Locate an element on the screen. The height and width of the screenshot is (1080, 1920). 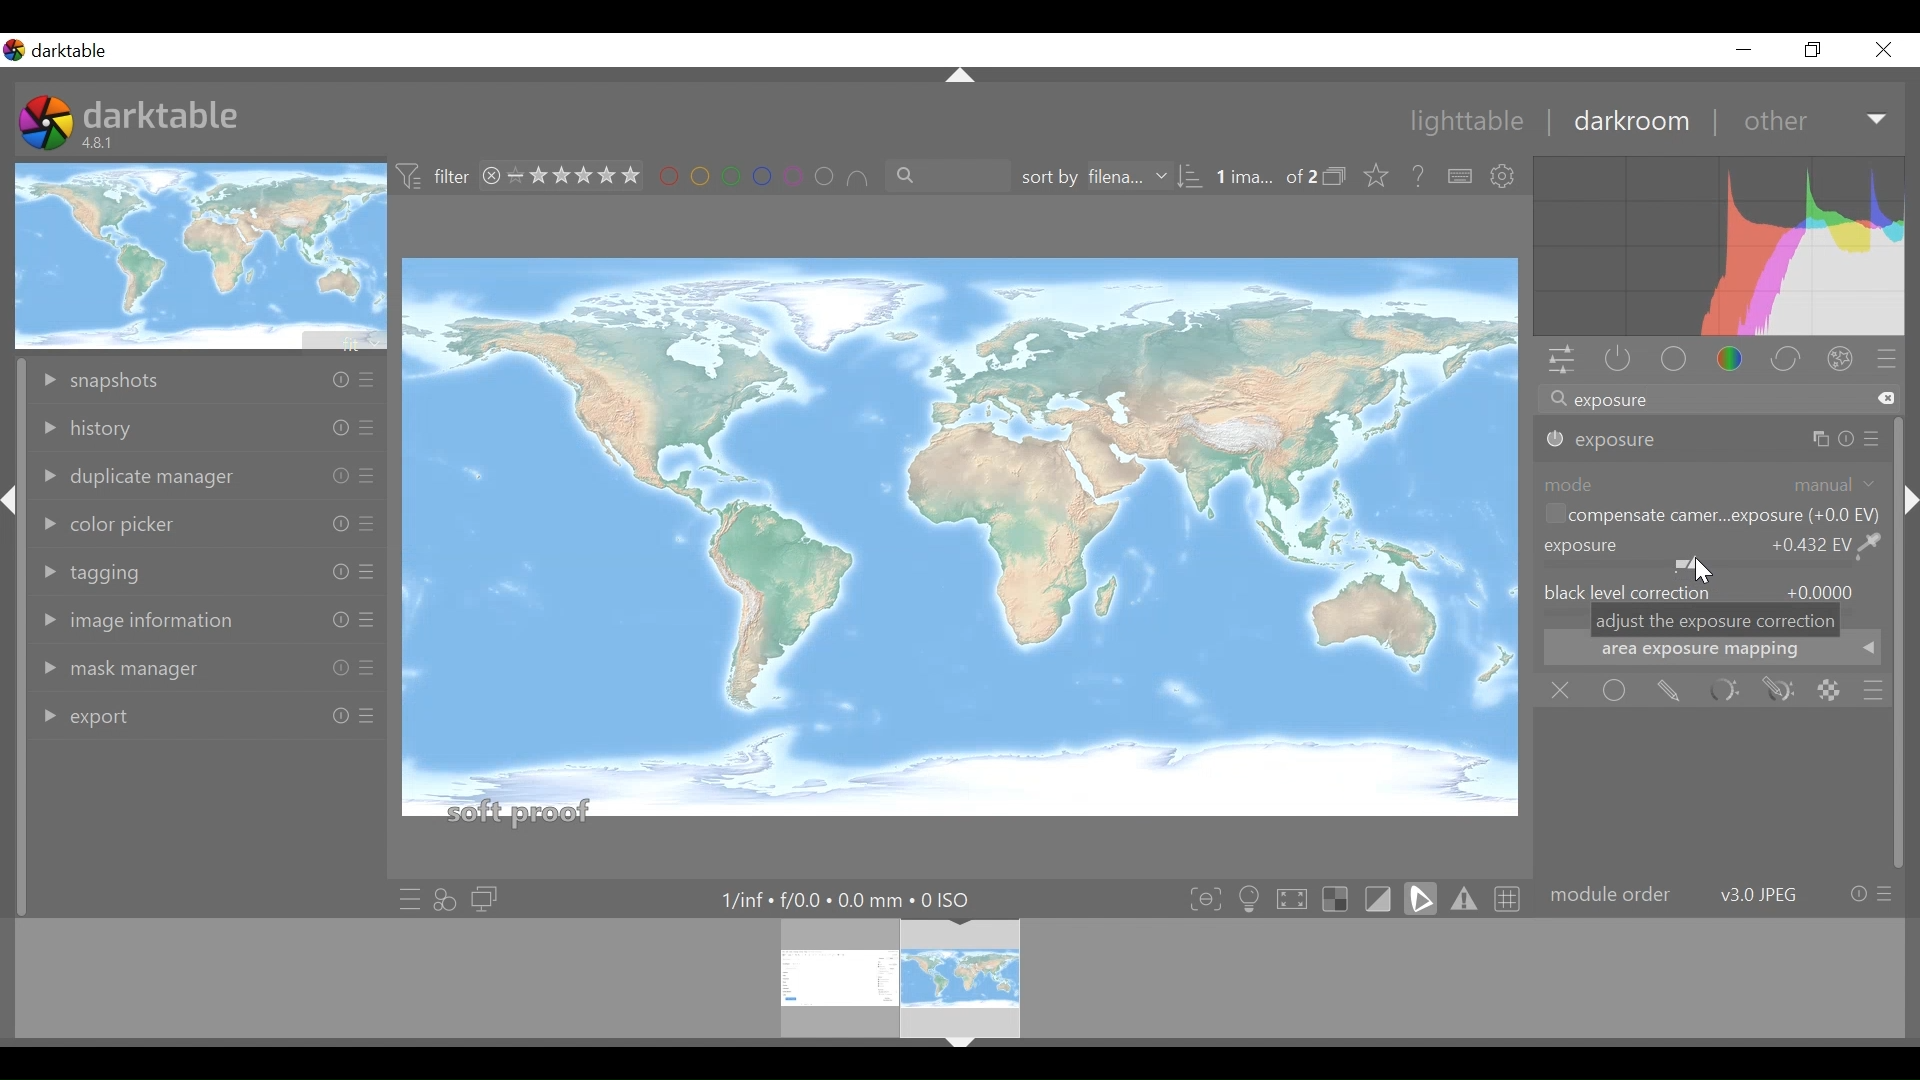
search module by name or  tag is located at coordinates (1717, 401).